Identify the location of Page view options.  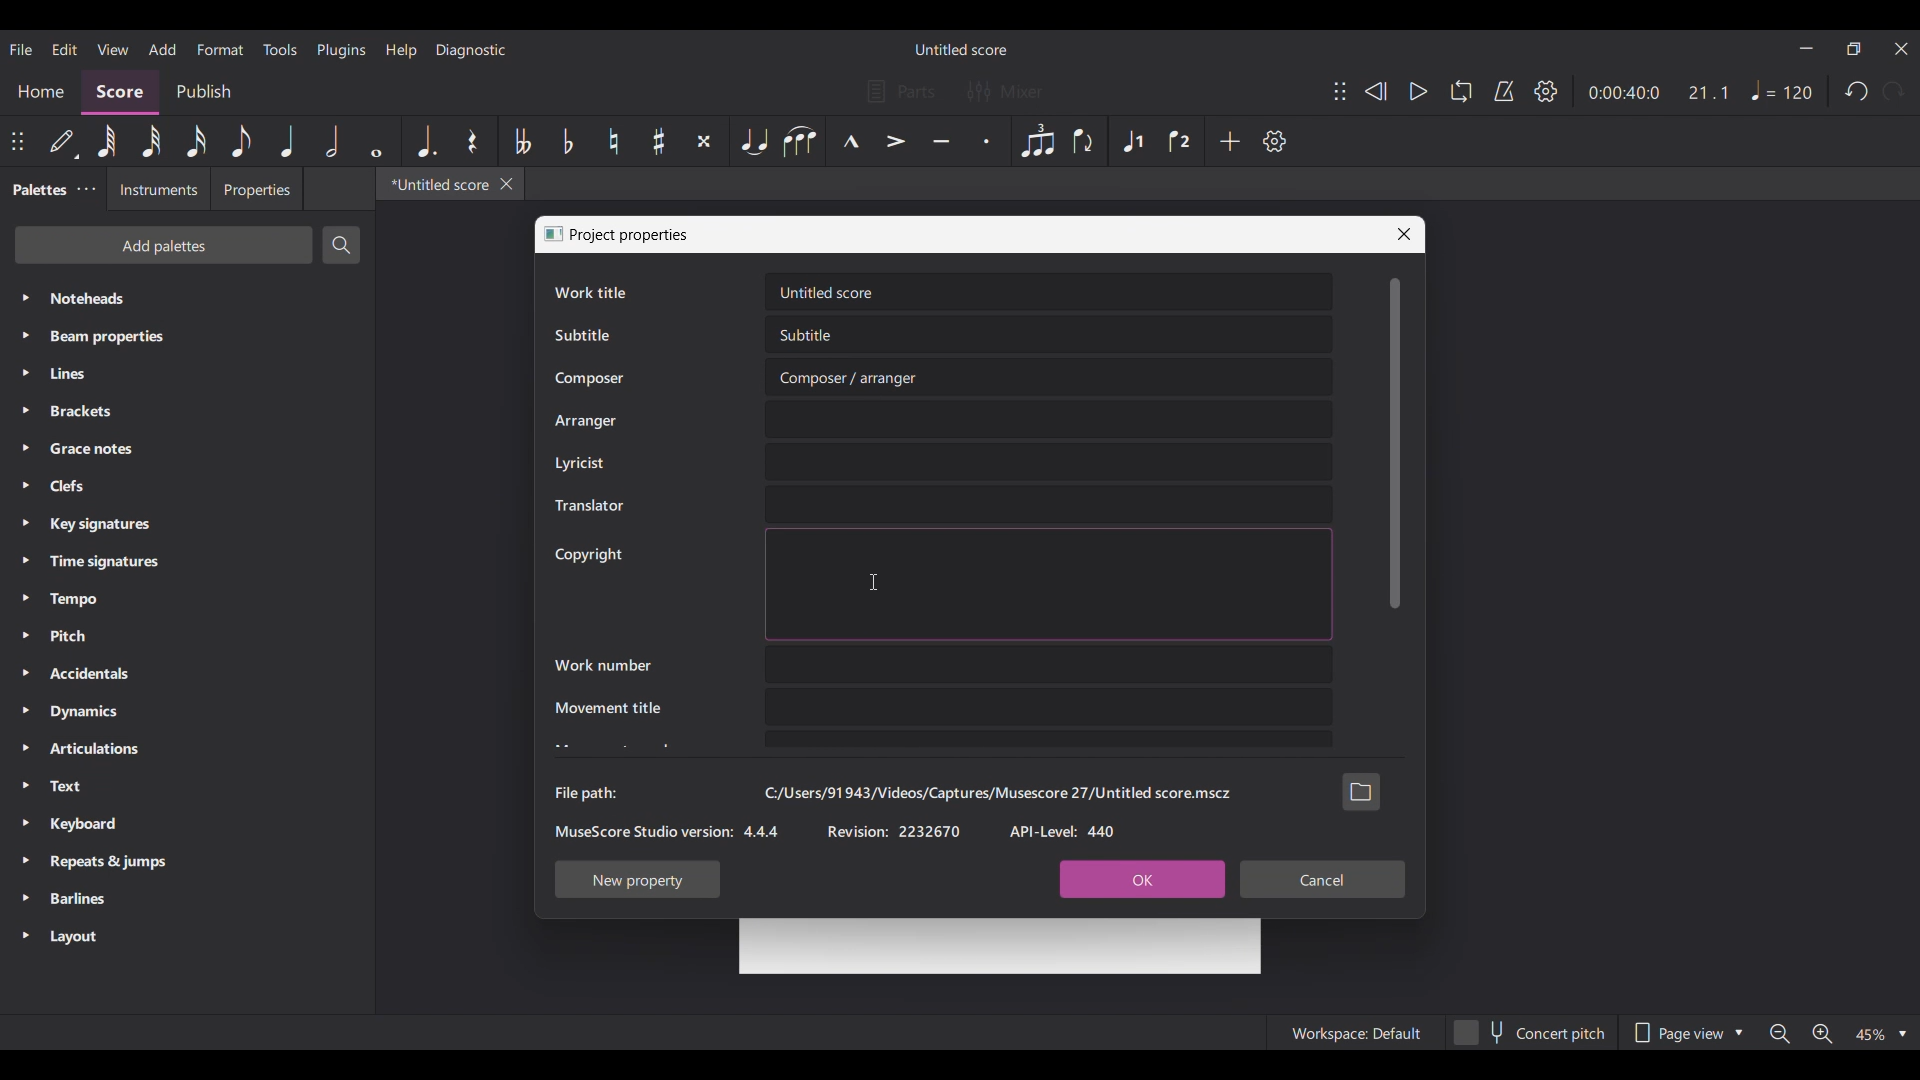
(1685, 1033).